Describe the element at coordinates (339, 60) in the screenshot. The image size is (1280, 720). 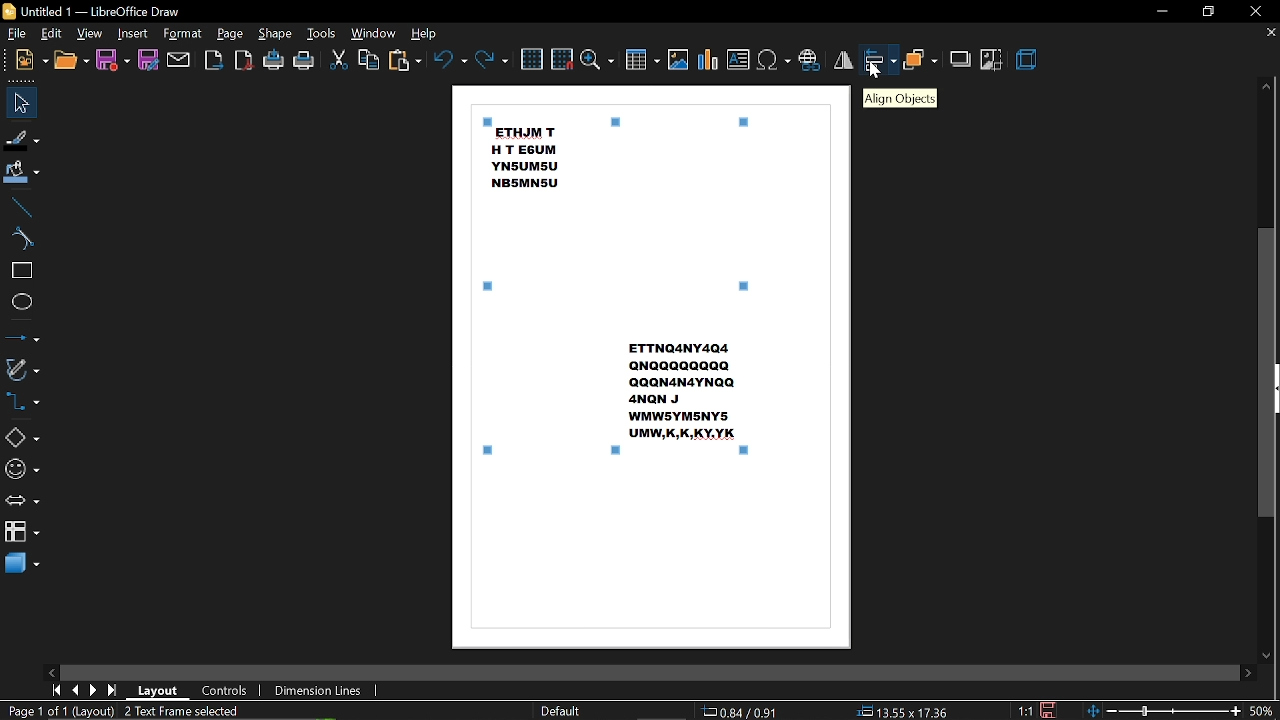
I see `cut ` at that location.